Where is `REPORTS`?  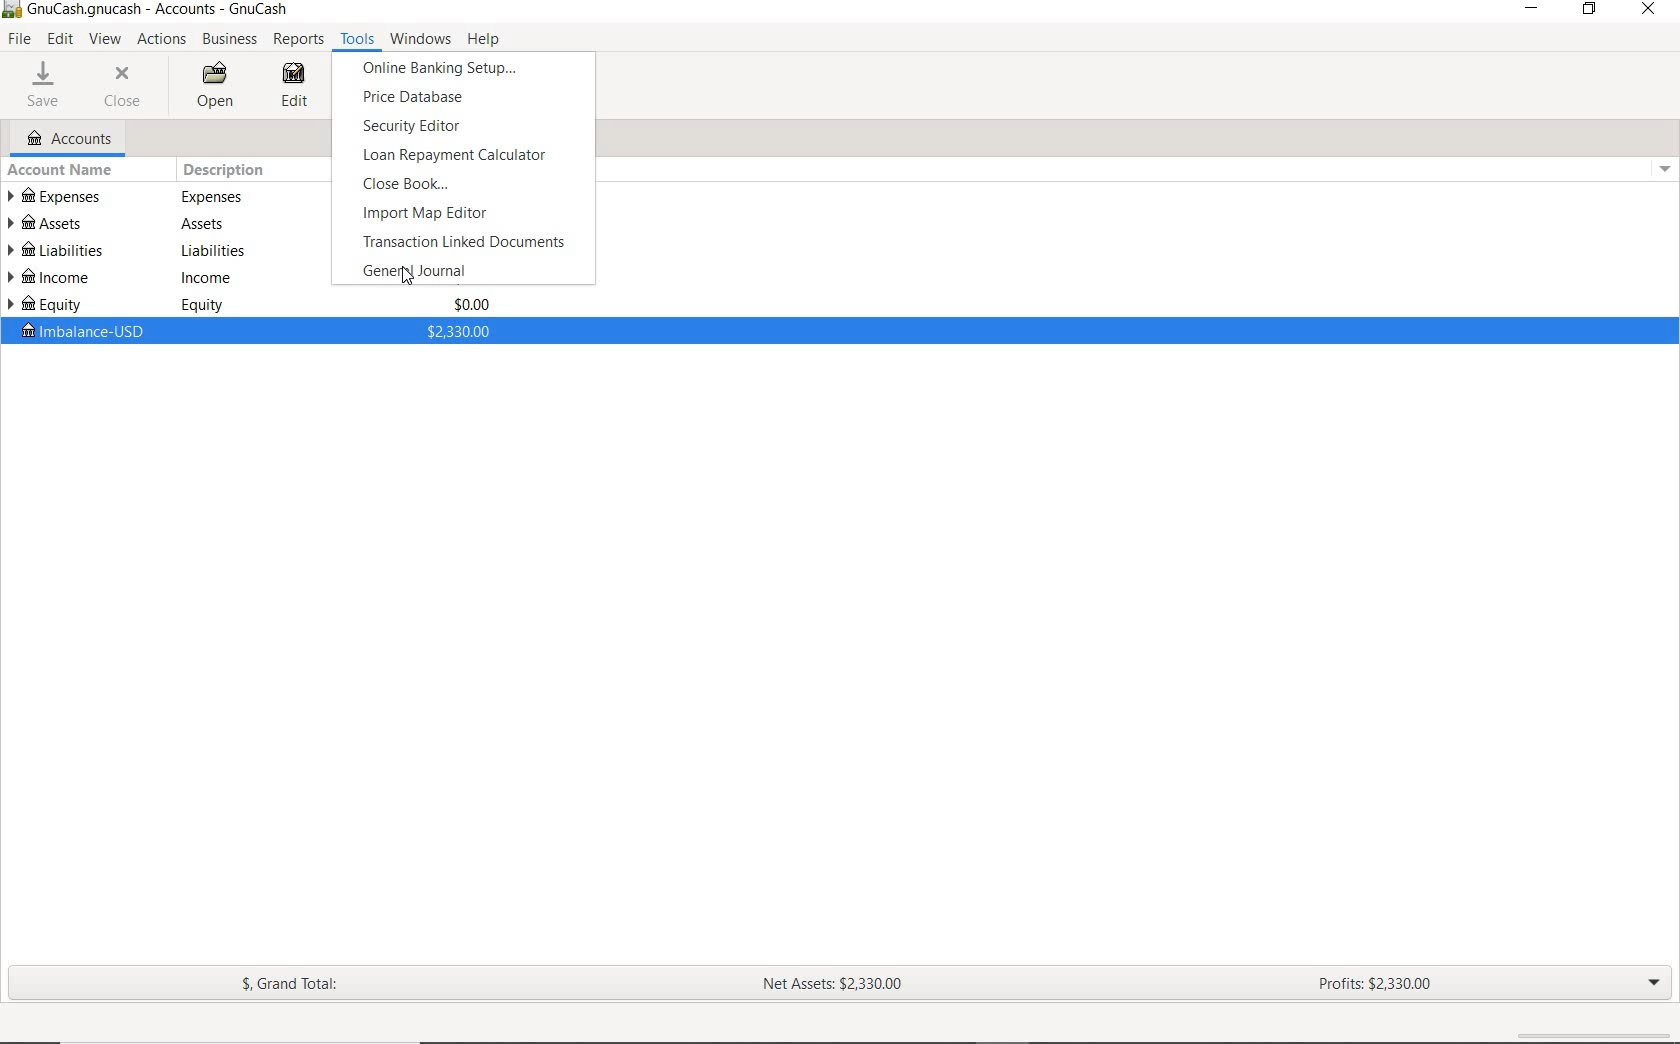
REPORTS is located at coordinates (300, 40).